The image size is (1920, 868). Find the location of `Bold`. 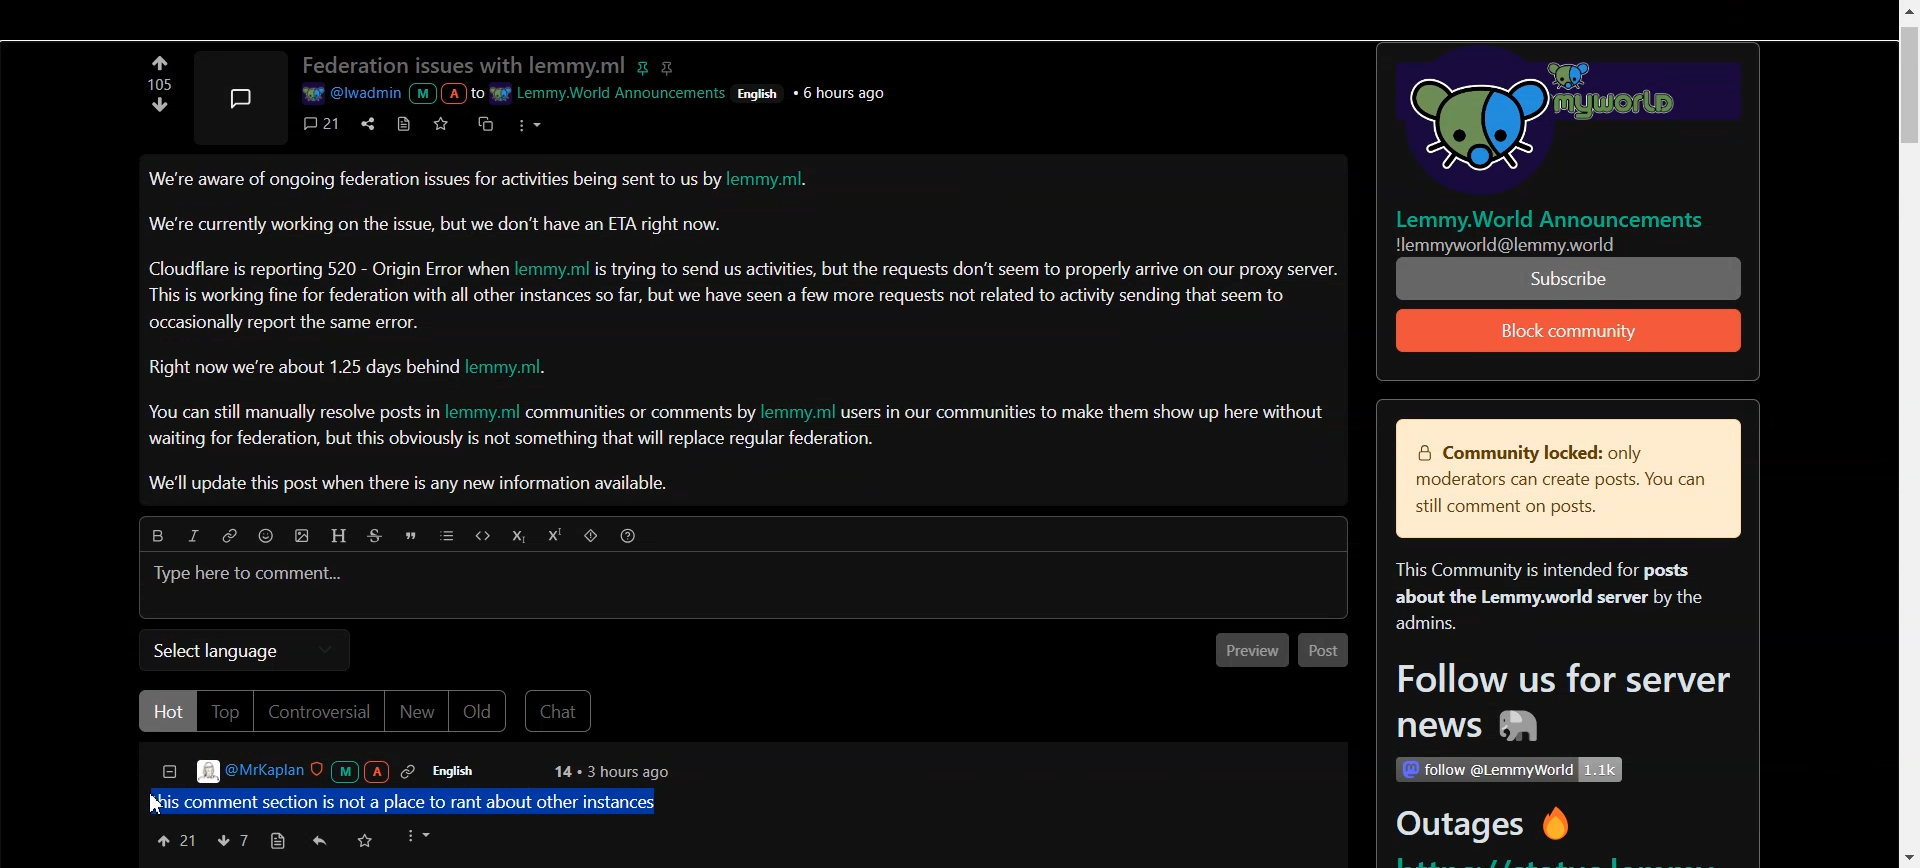

Bold is located at coordinates (152, 533).